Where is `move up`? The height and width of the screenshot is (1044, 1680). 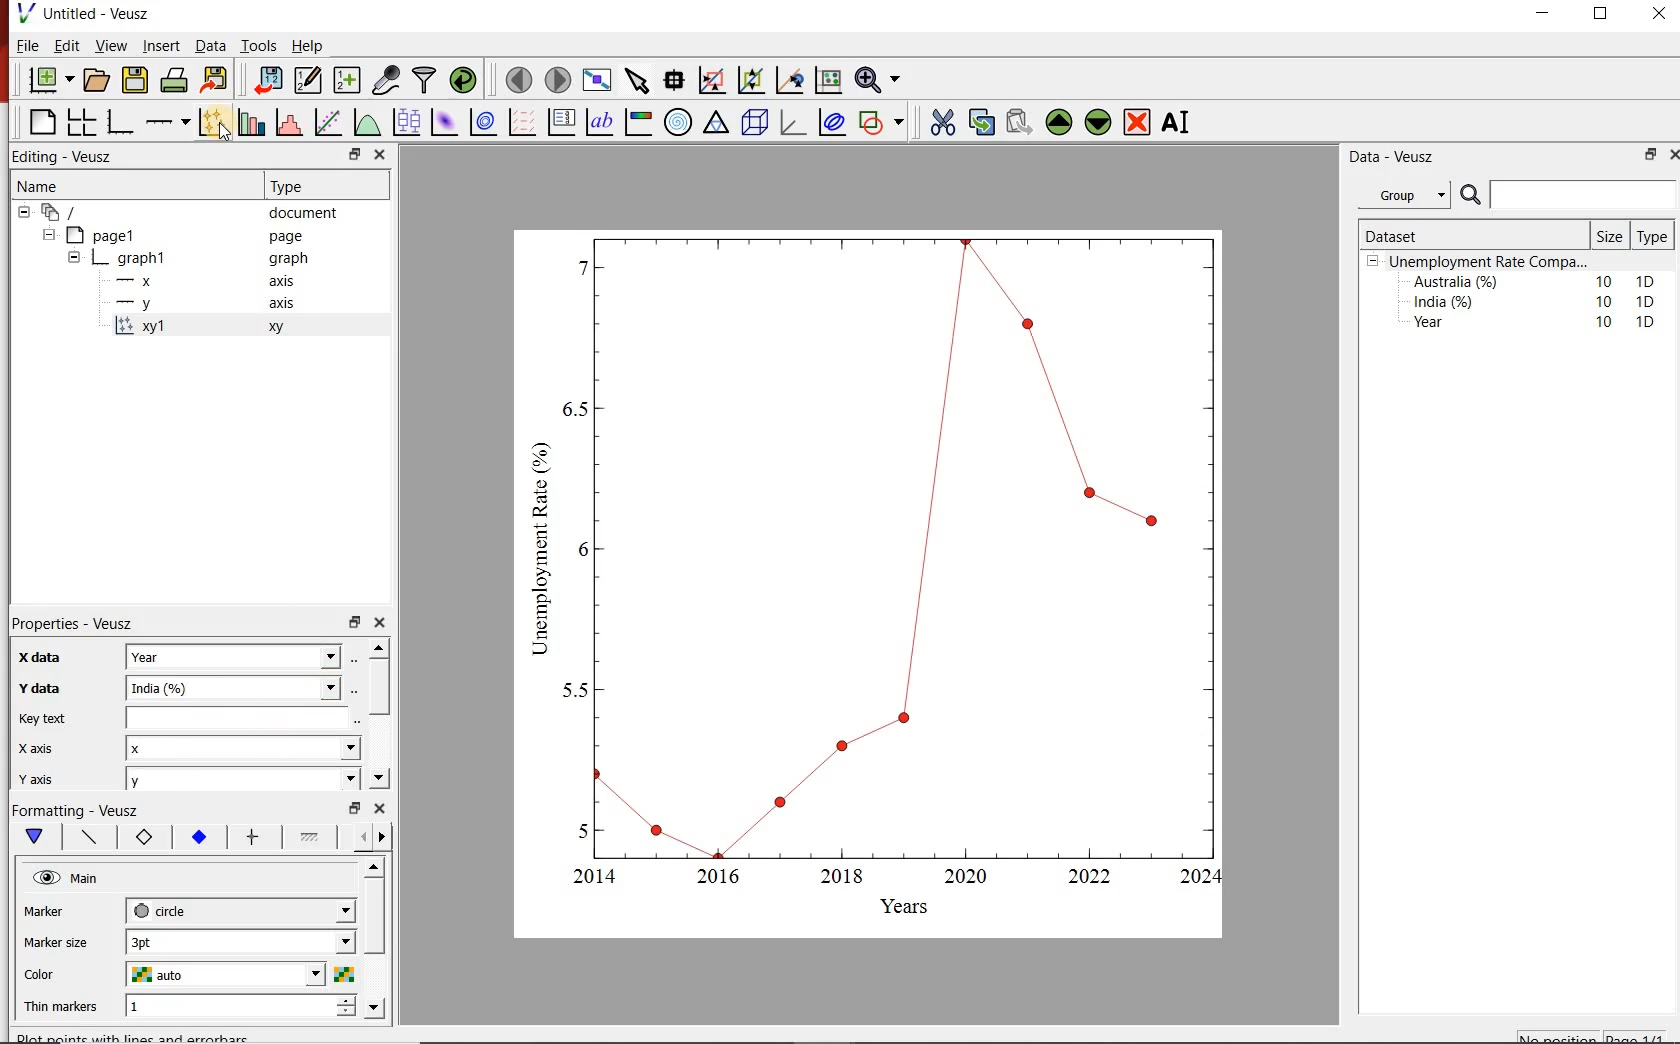 move up is located at coordinates (376, 867).